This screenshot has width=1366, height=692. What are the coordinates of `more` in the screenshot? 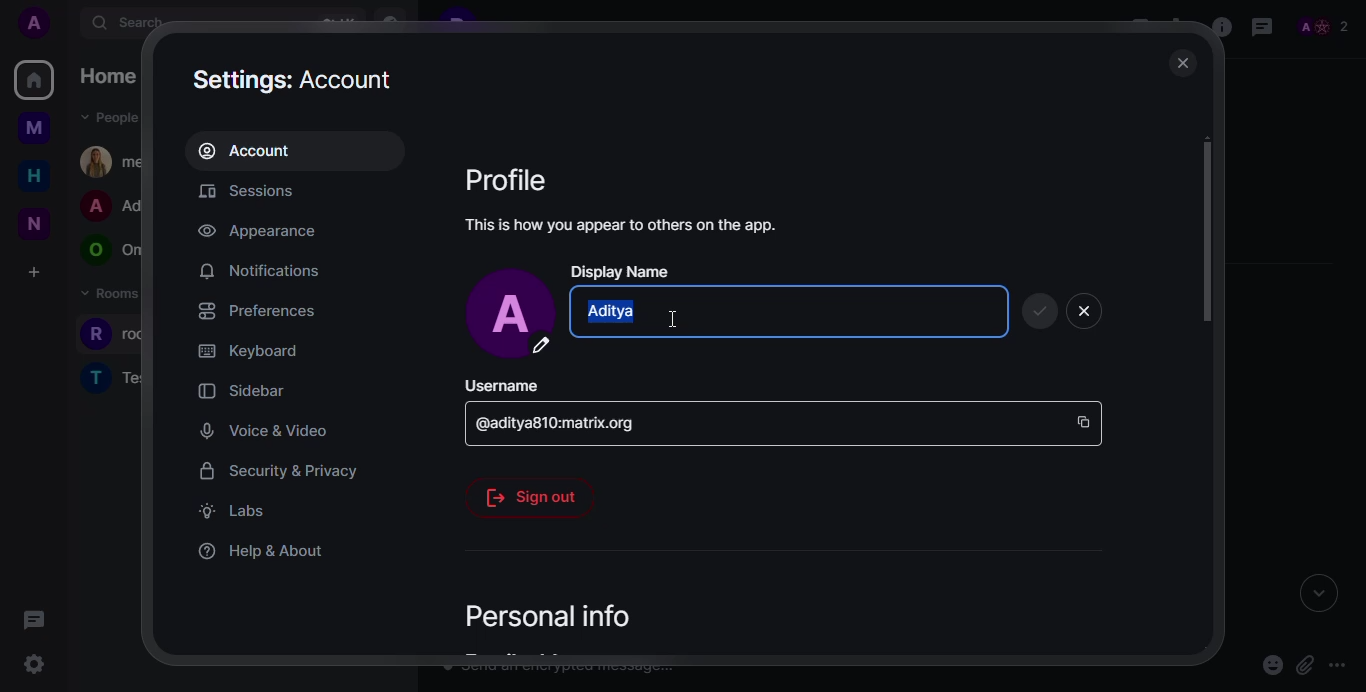 It's located at (1341, 665).